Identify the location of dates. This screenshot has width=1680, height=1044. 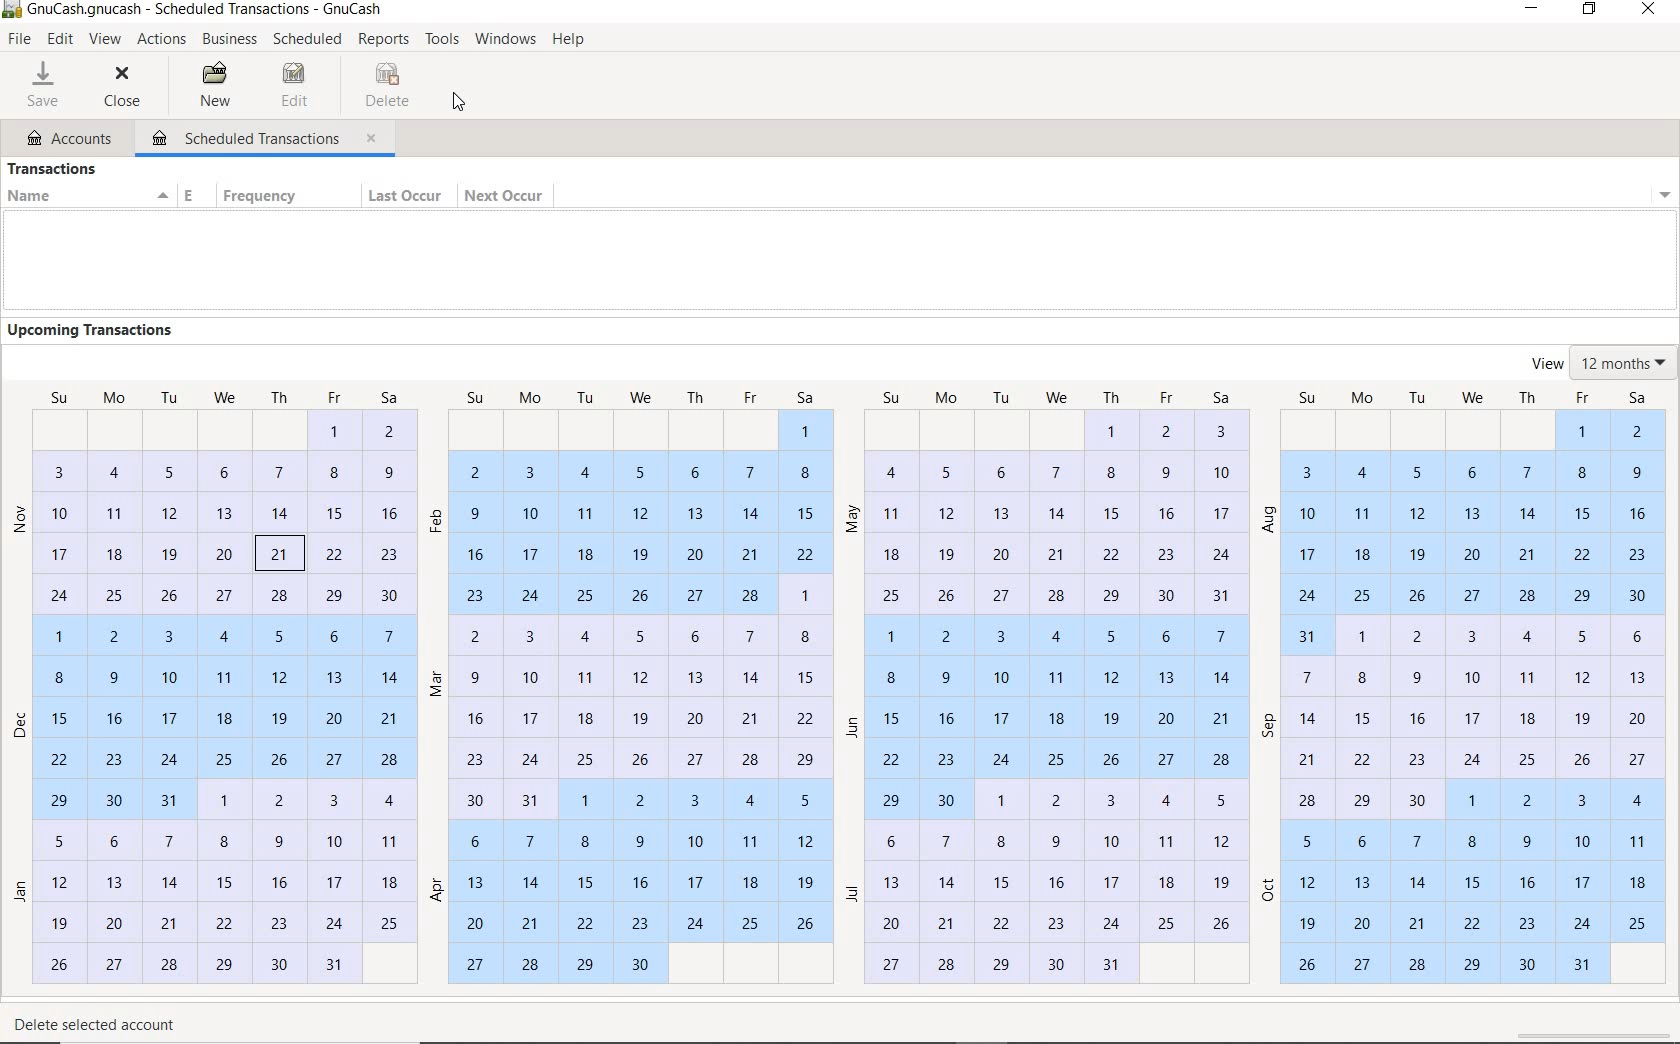
(1057, 700).